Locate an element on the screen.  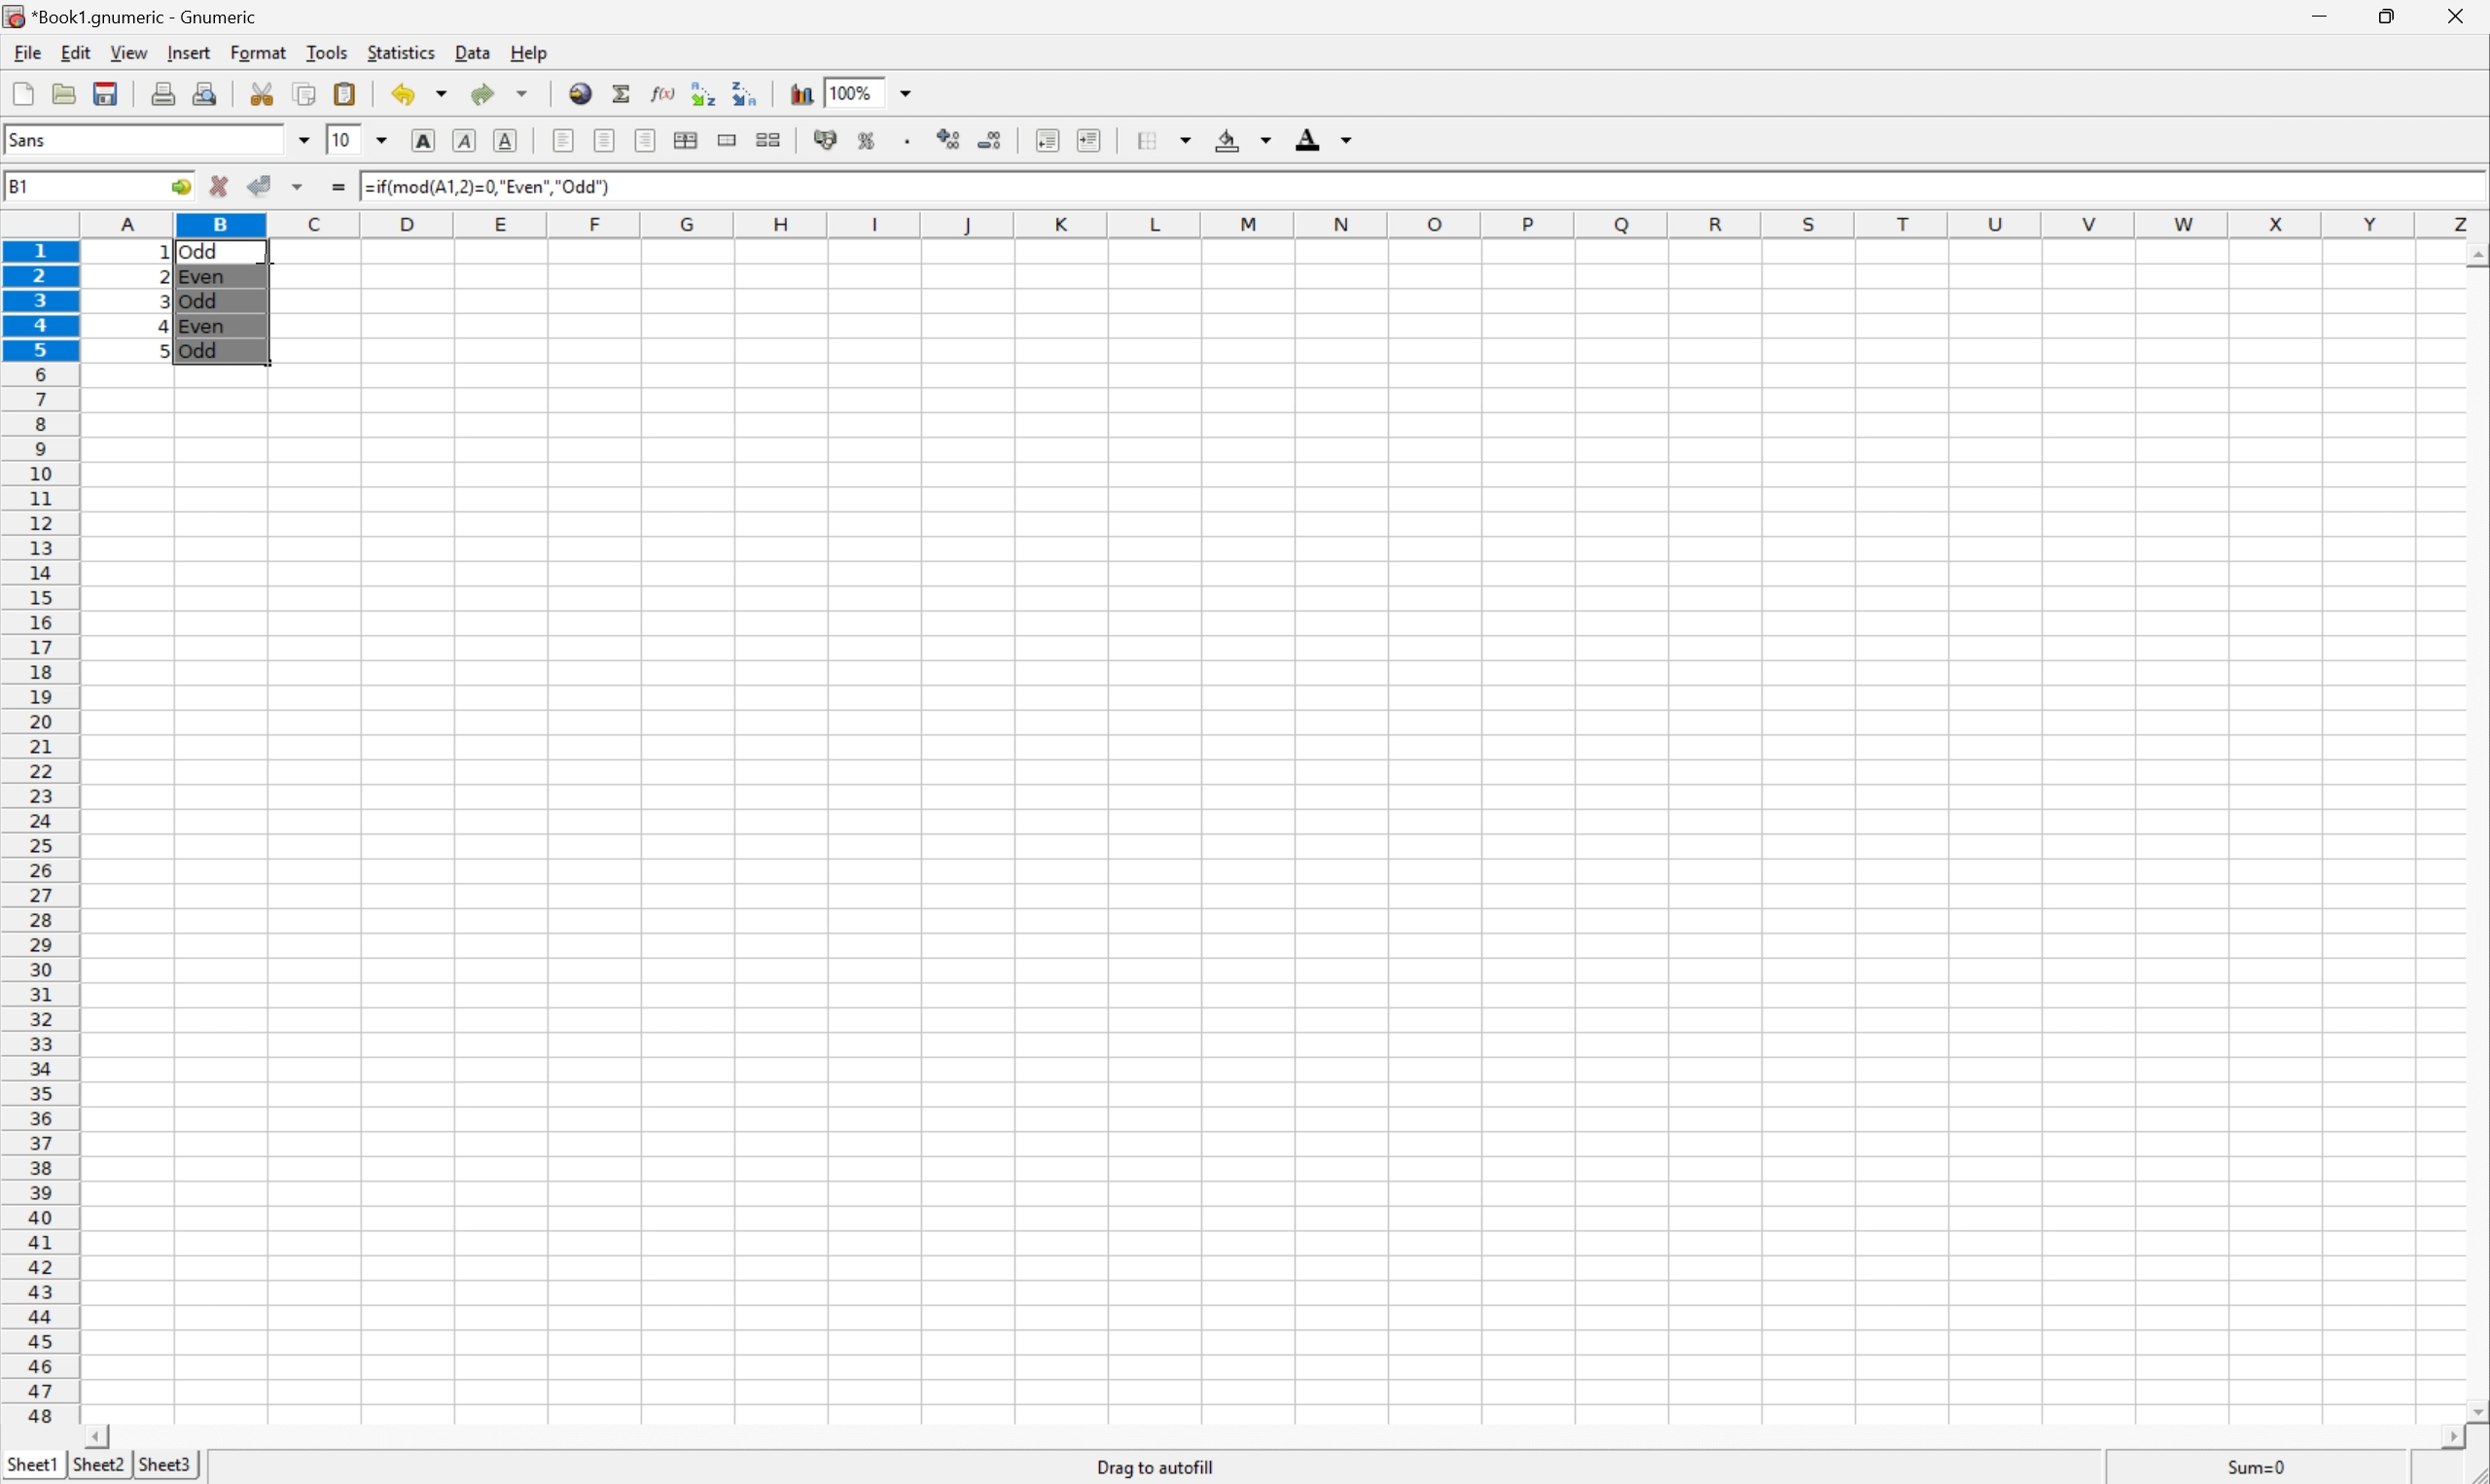
Edit function in current cell is located at coordinates (662, 95).